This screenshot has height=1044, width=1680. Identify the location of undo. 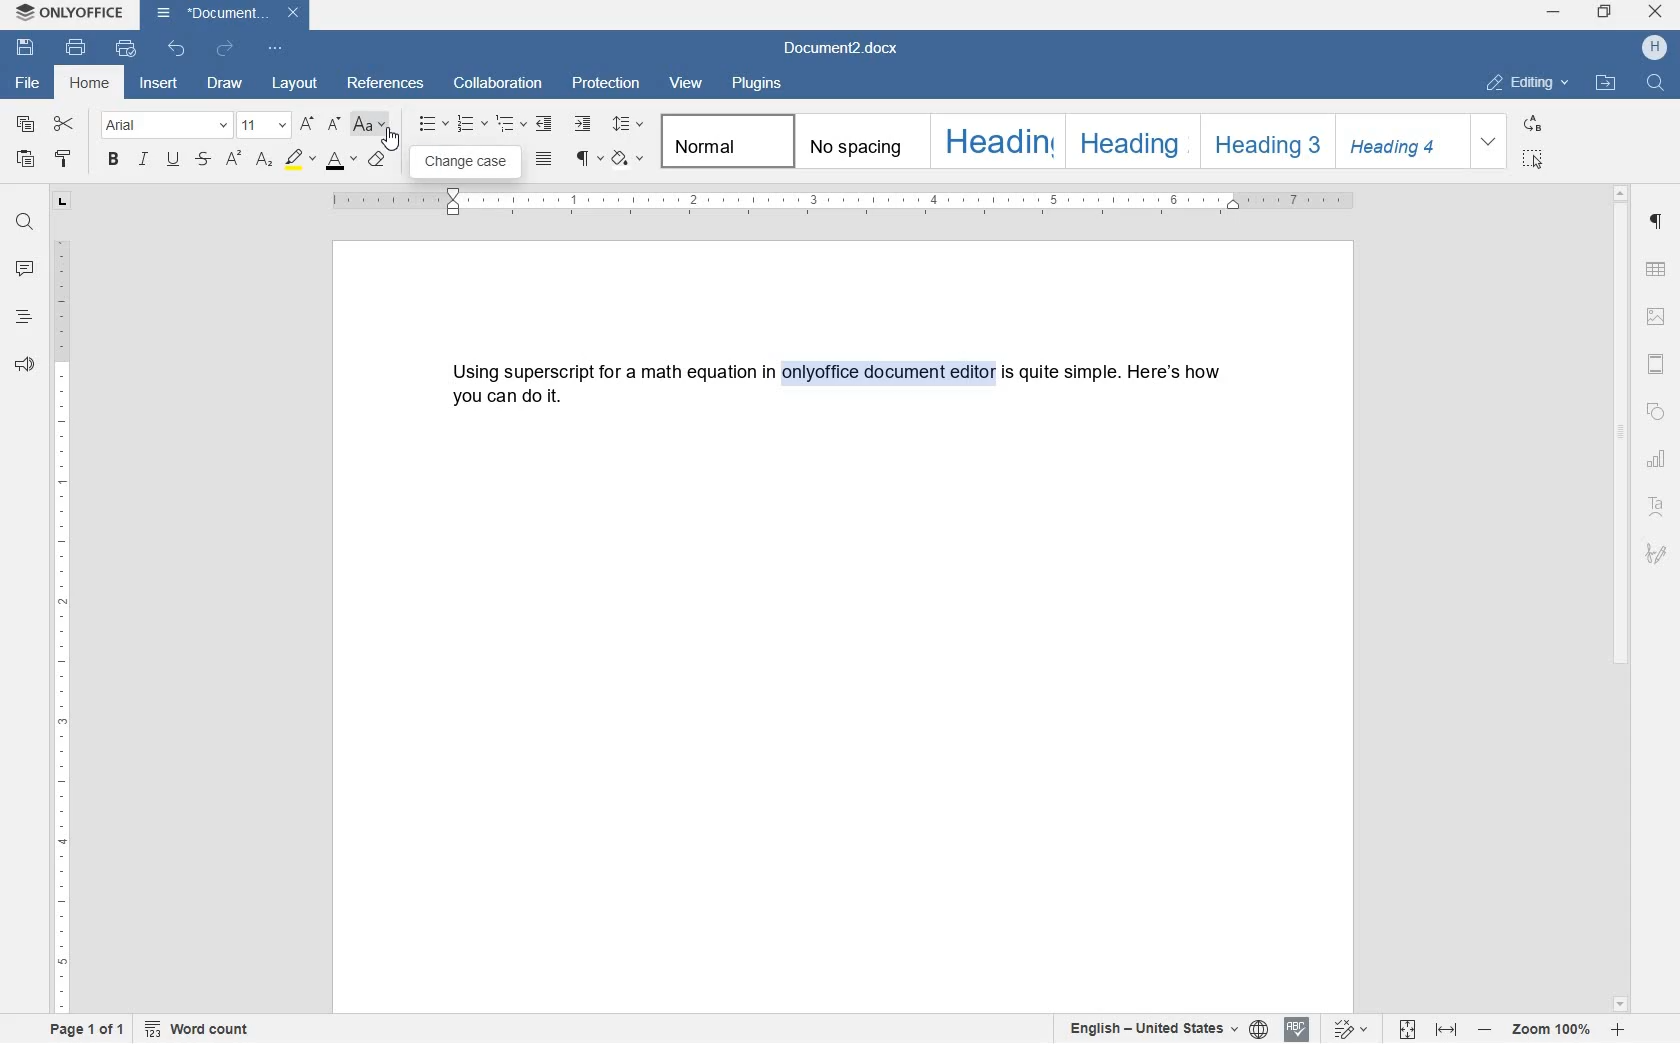
(177, 48).